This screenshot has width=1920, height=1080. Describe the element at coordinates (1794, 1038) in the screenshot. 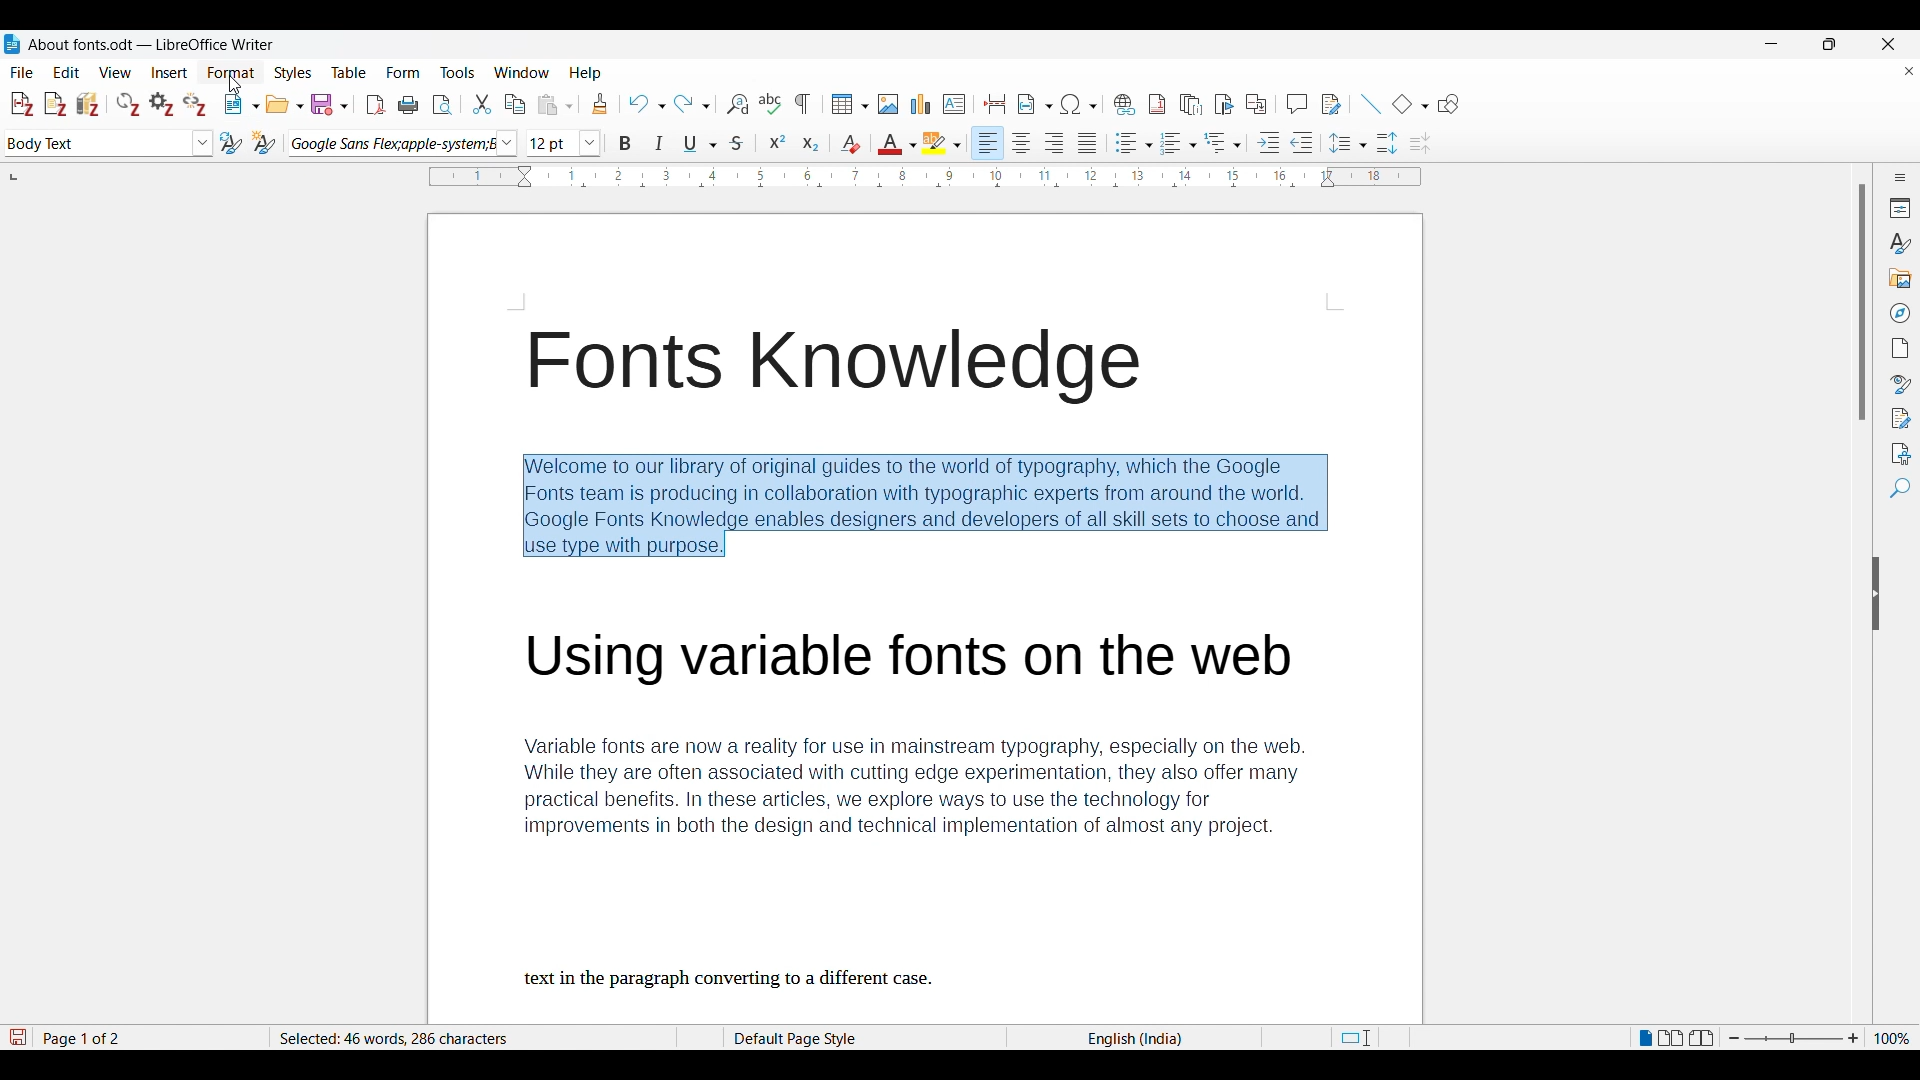

I see `Zoom slider` at that location.